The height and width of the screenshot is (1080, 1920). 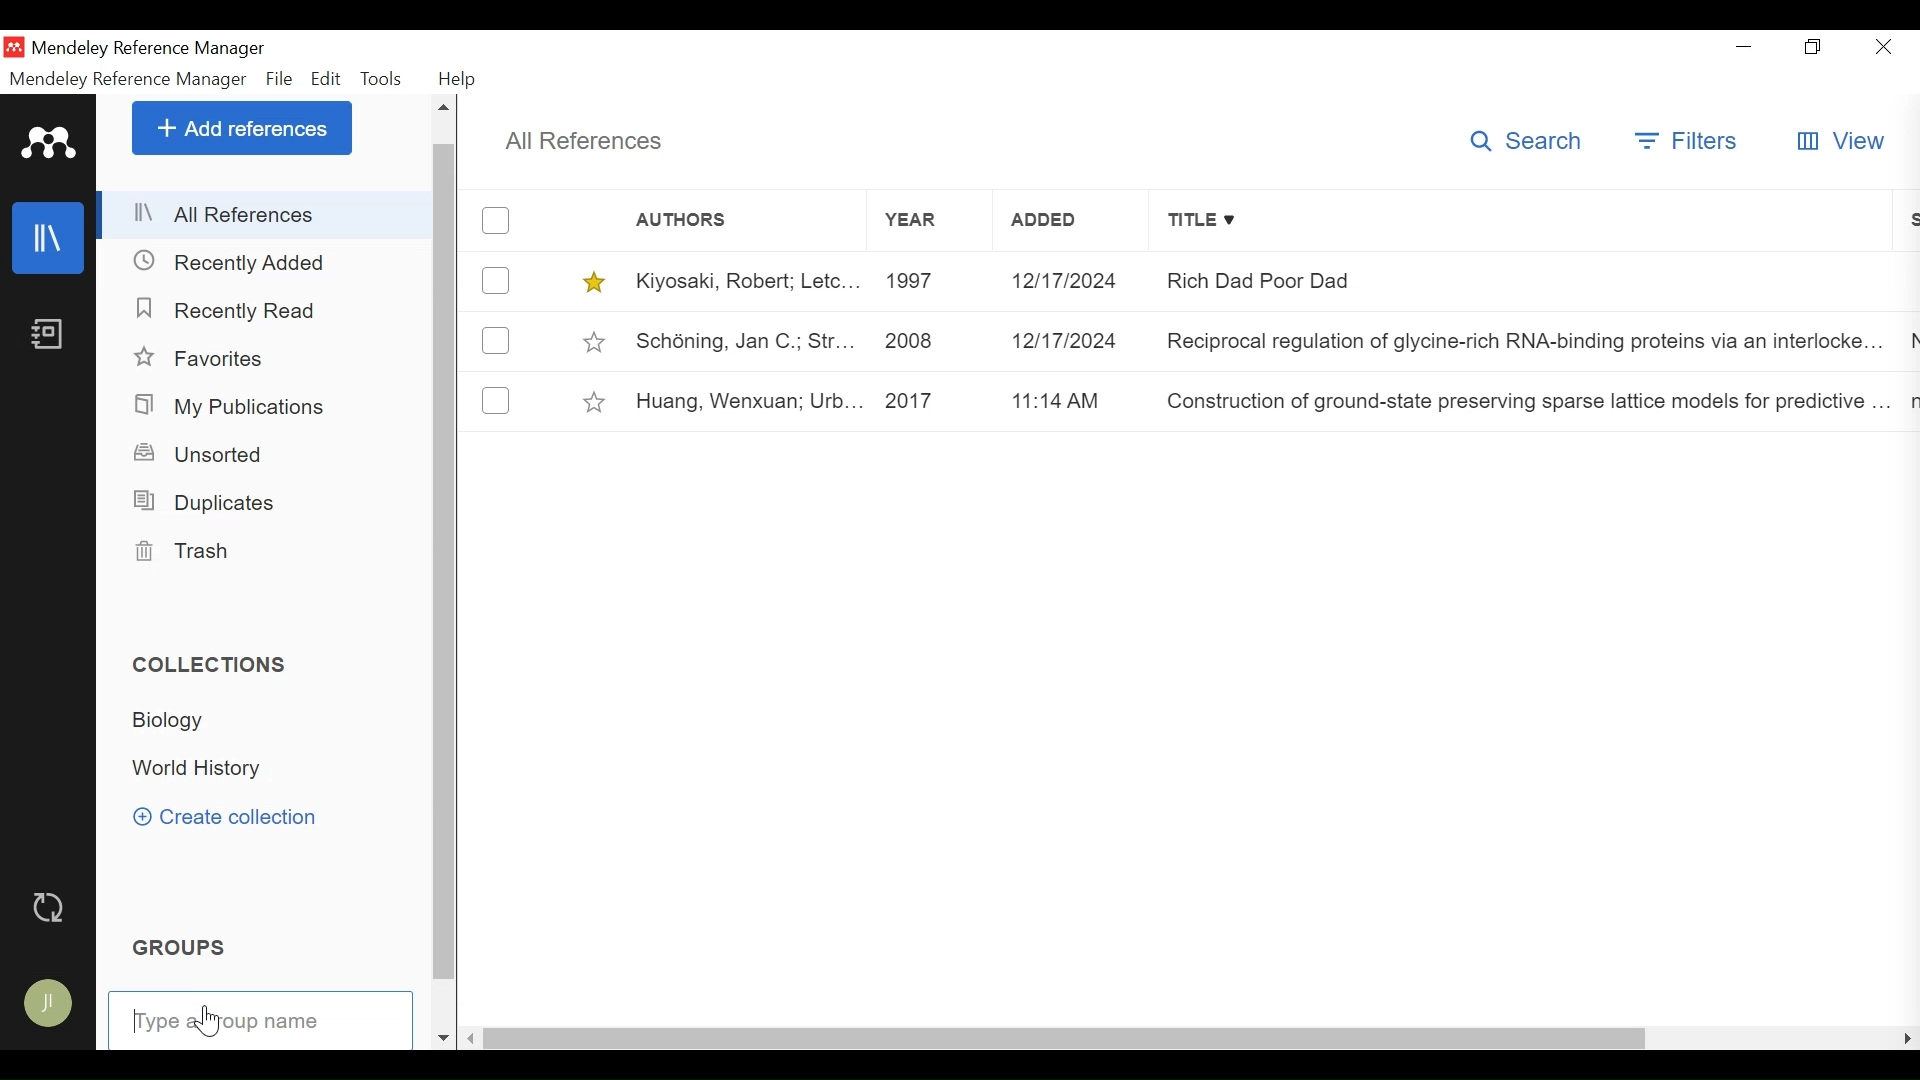 What do you see at coordinates (460, 79) in the screenshot?
I see `Help` at bounding box center [460, 79].